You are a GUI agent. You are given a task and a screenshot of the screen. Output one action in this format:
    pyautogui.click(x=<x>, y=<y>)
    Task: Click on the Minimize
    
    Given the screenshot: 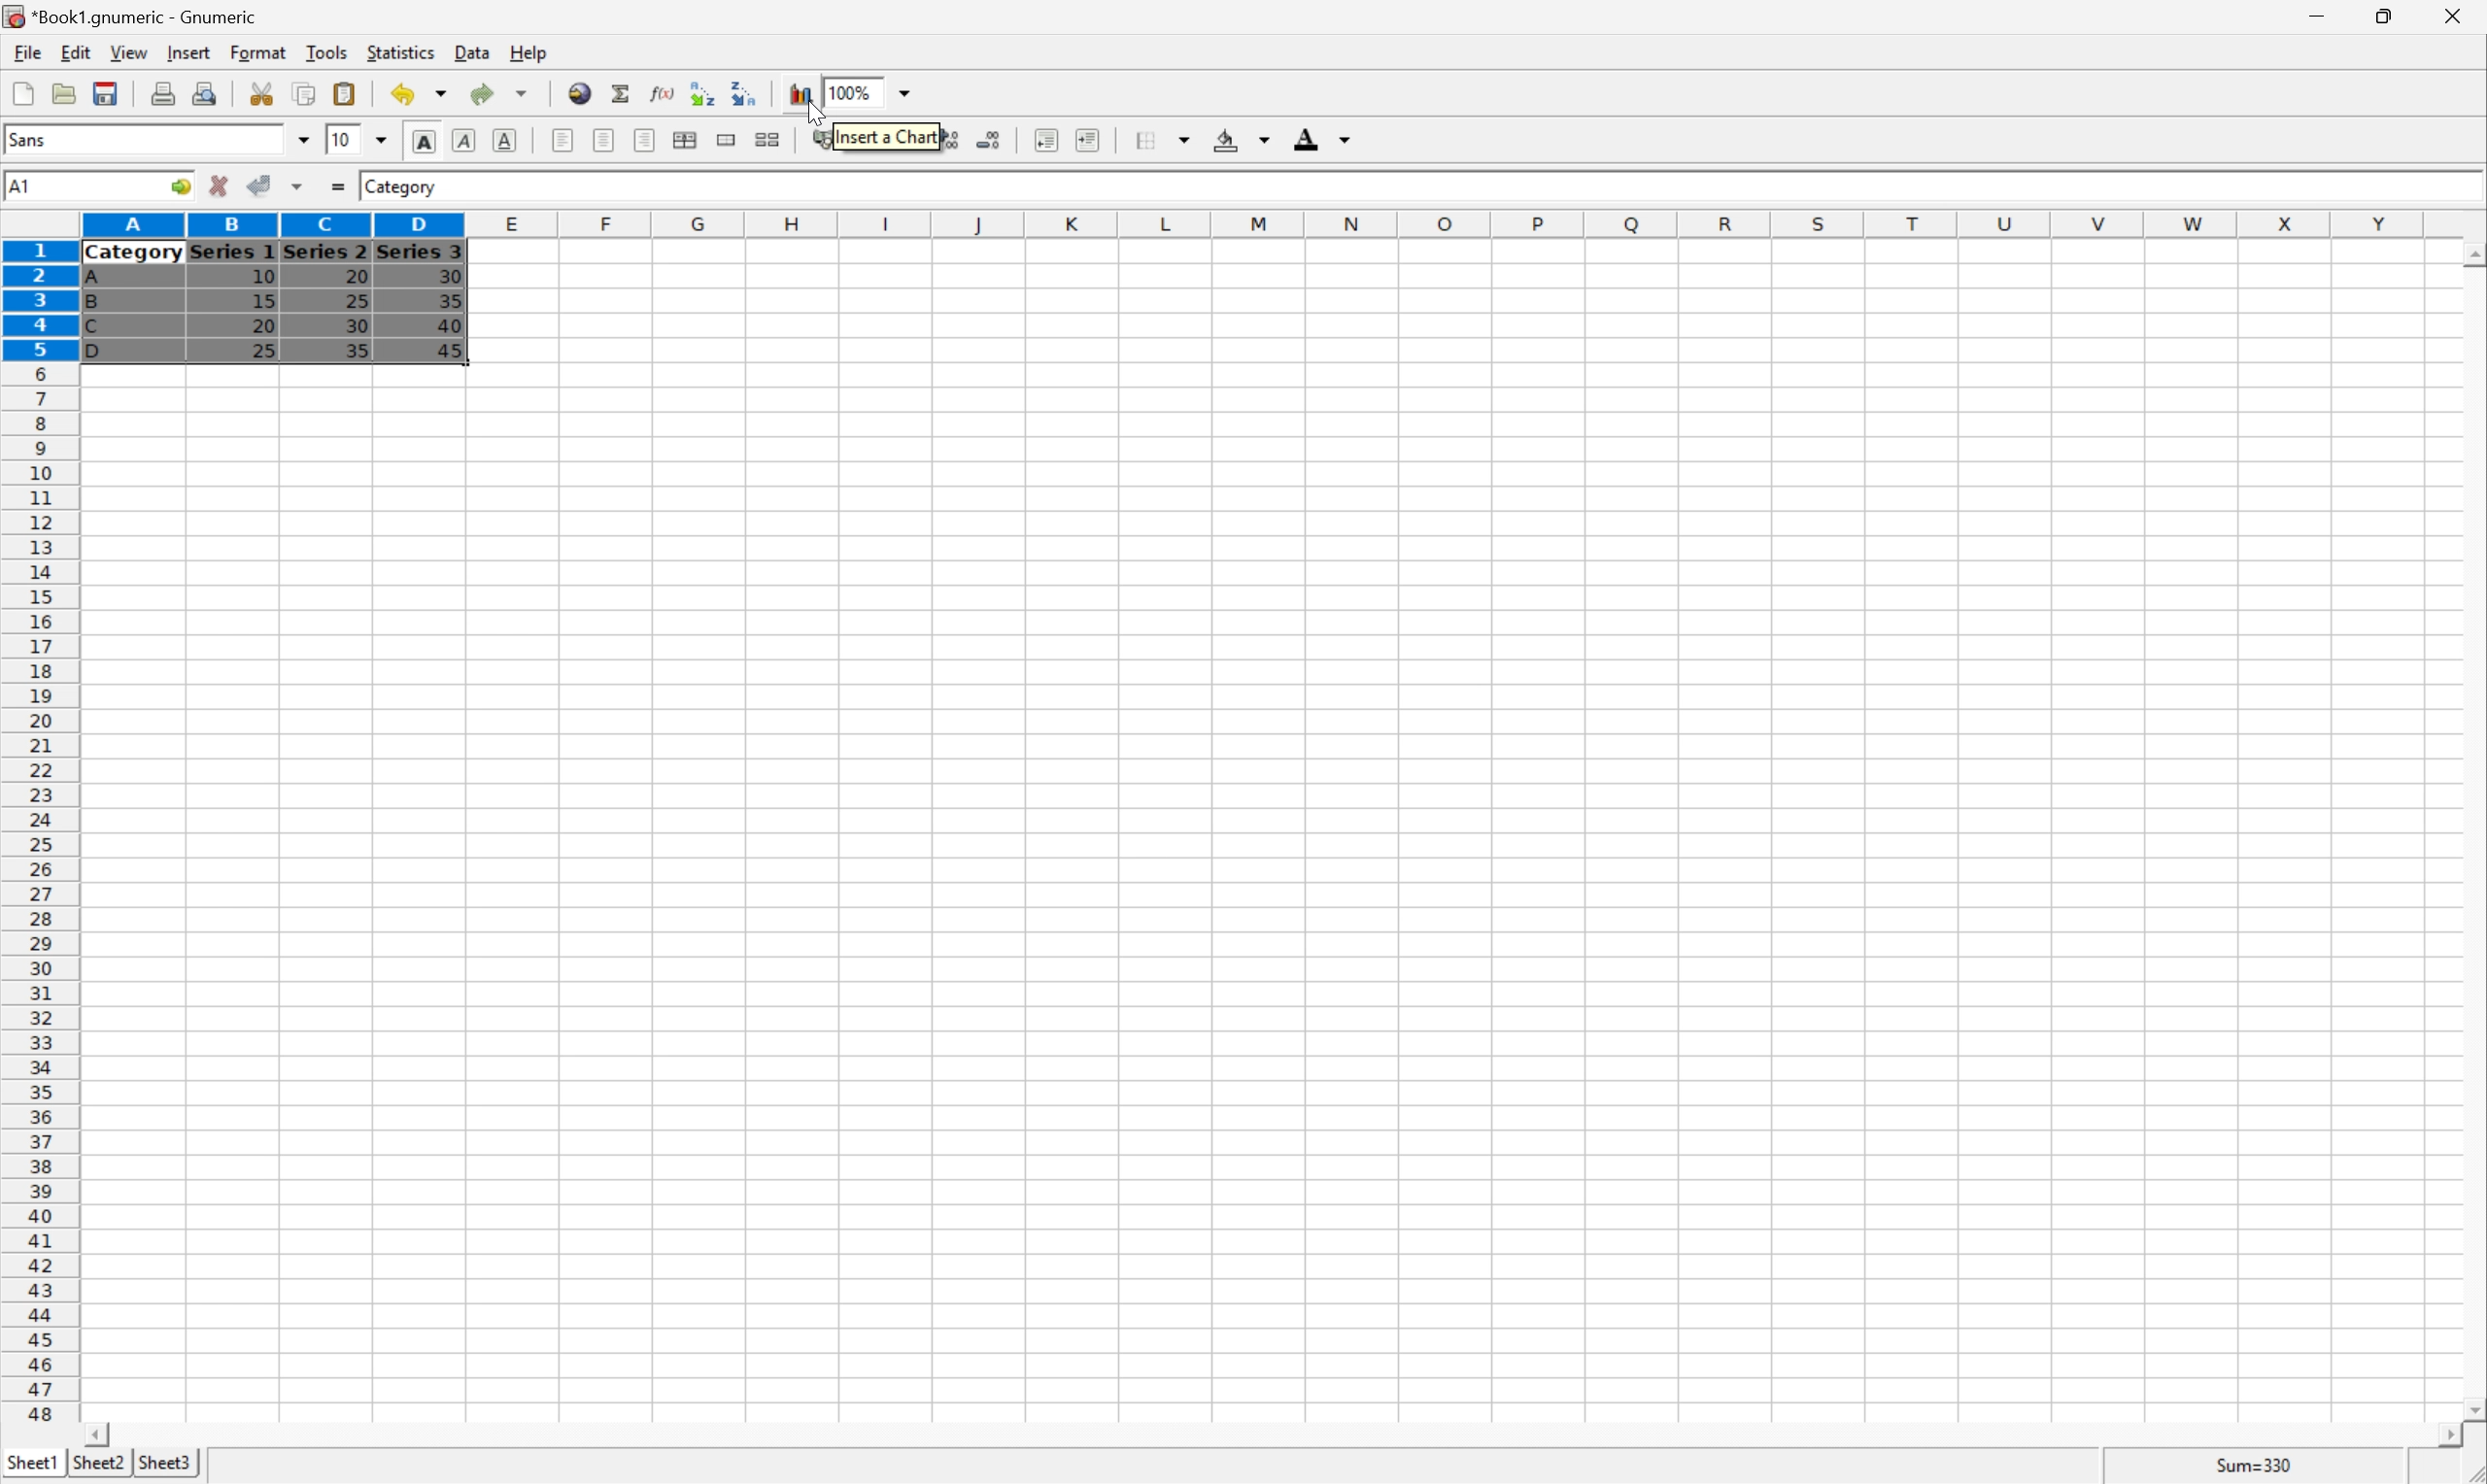 What is the action you would take?
    pyautogui.click(x=2310, y=17)
    